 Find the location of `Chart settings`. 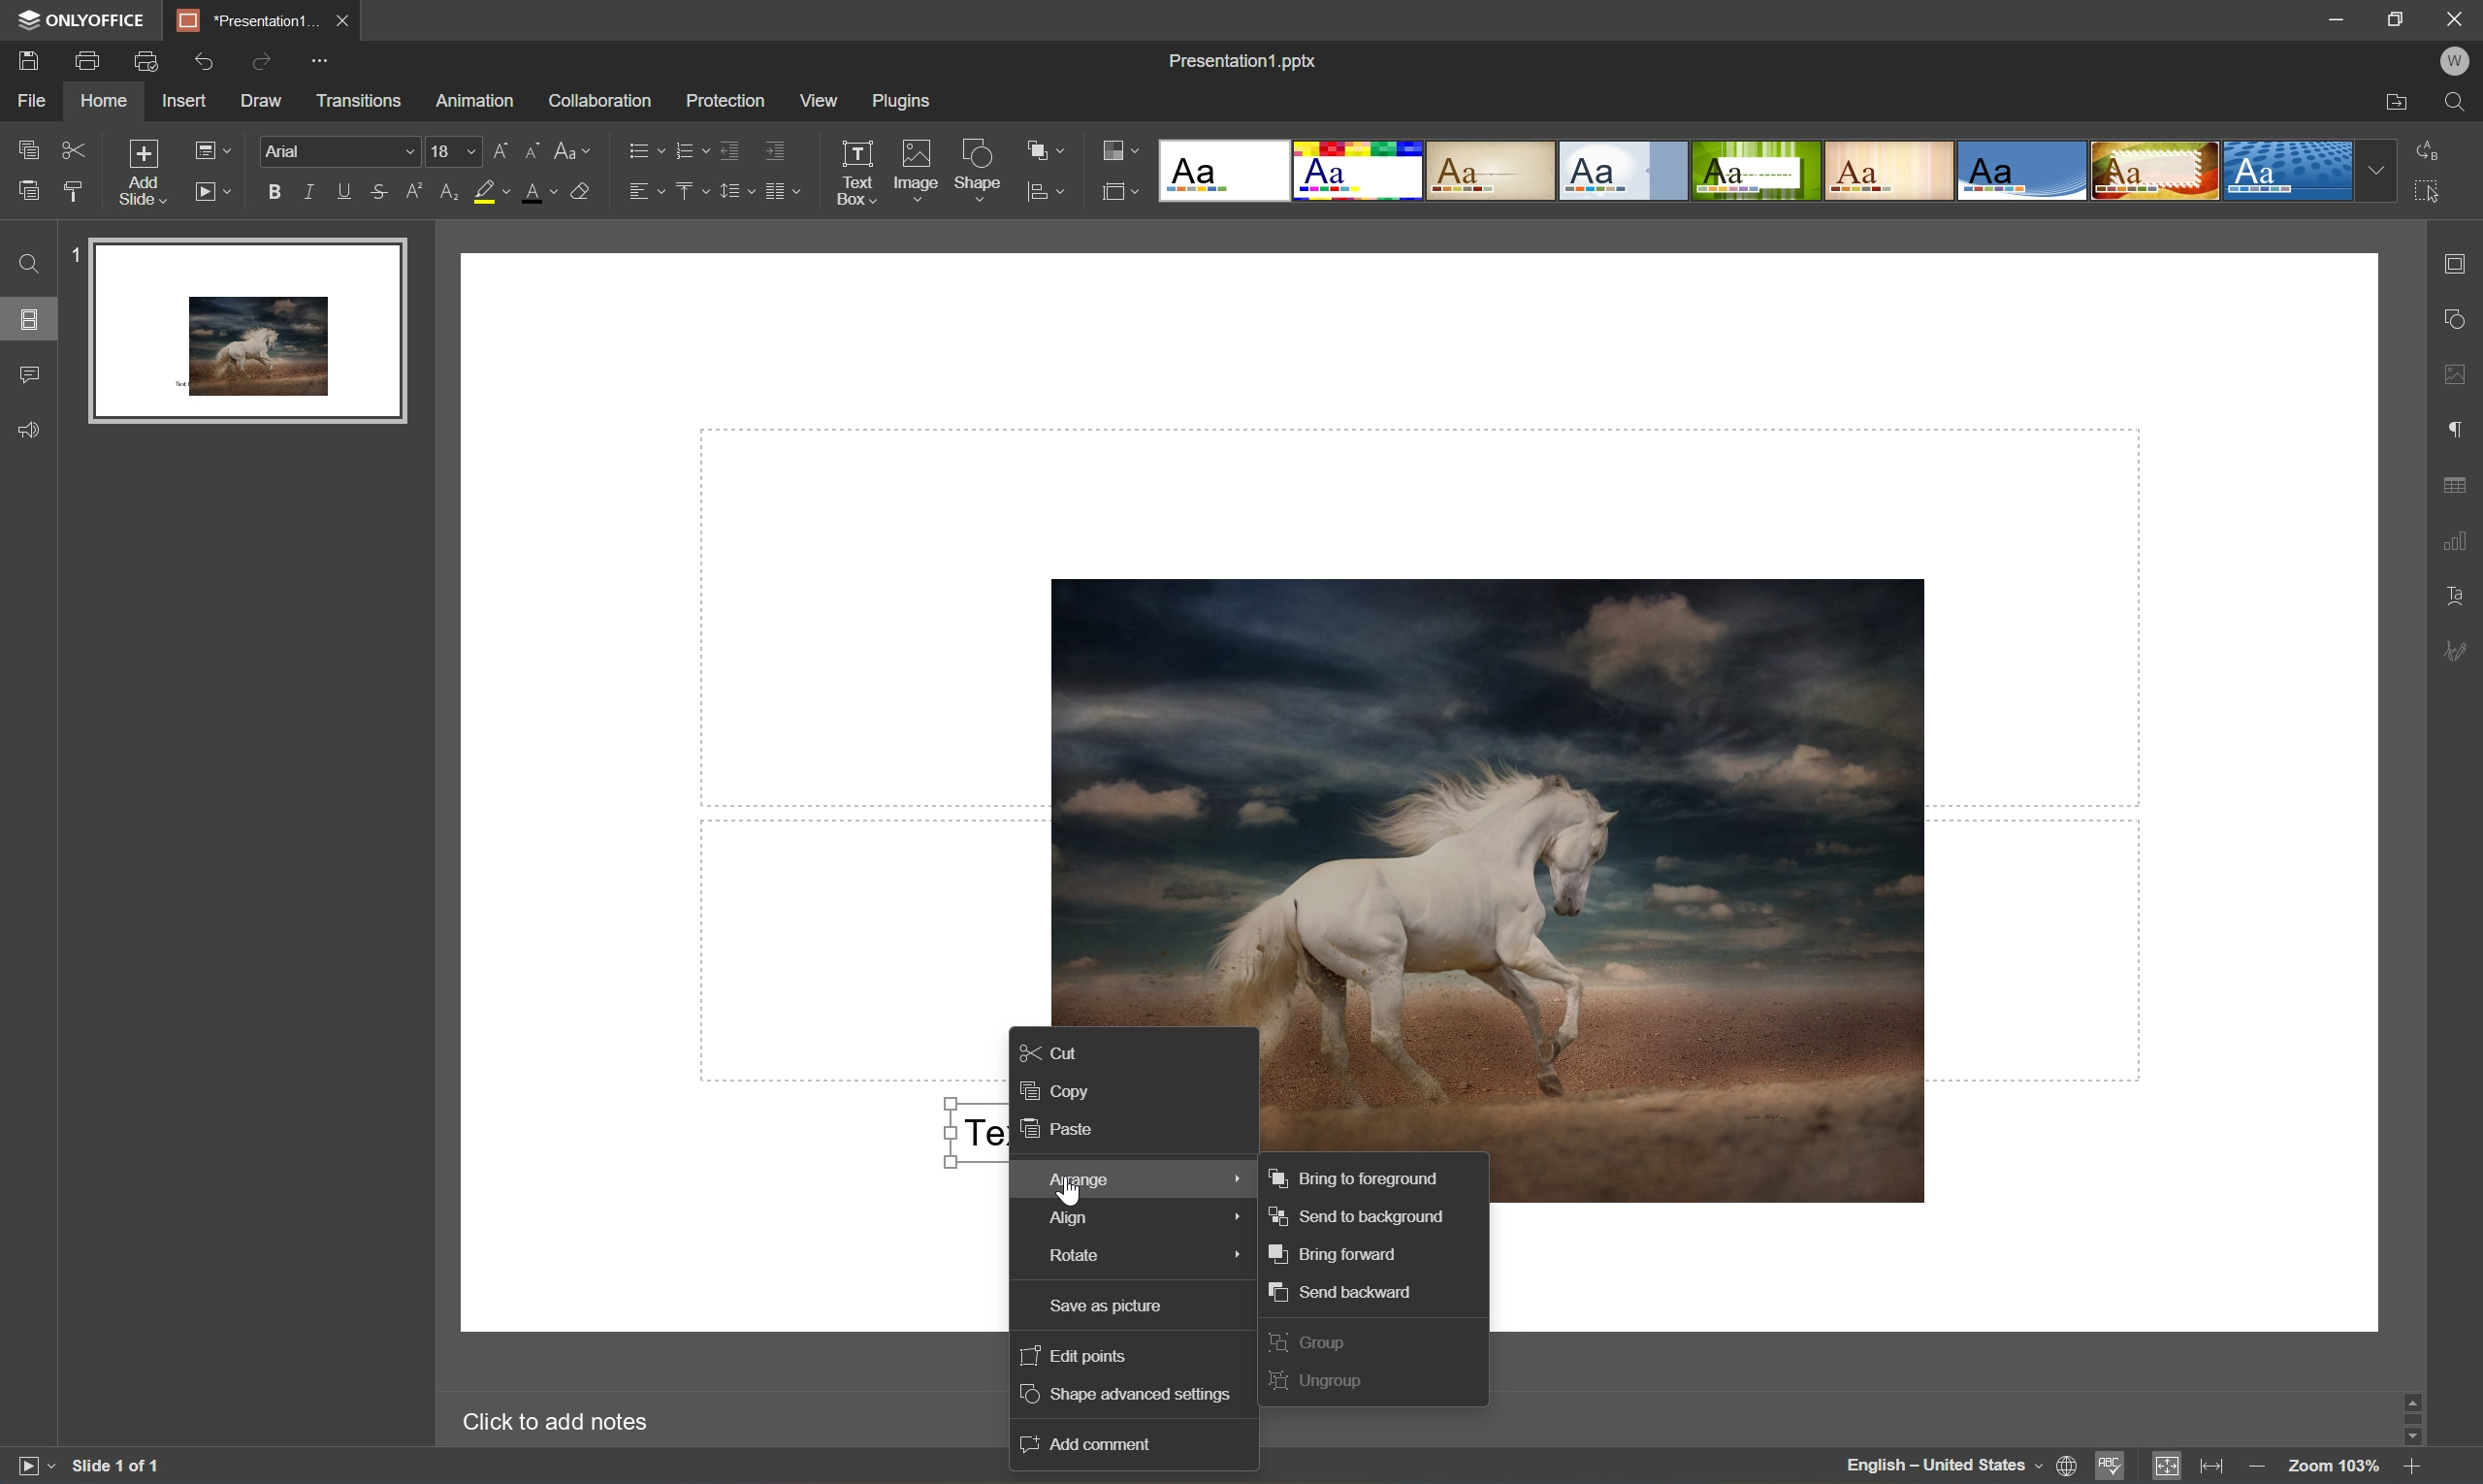

Chart settings is located at coordinates (2460, 541).